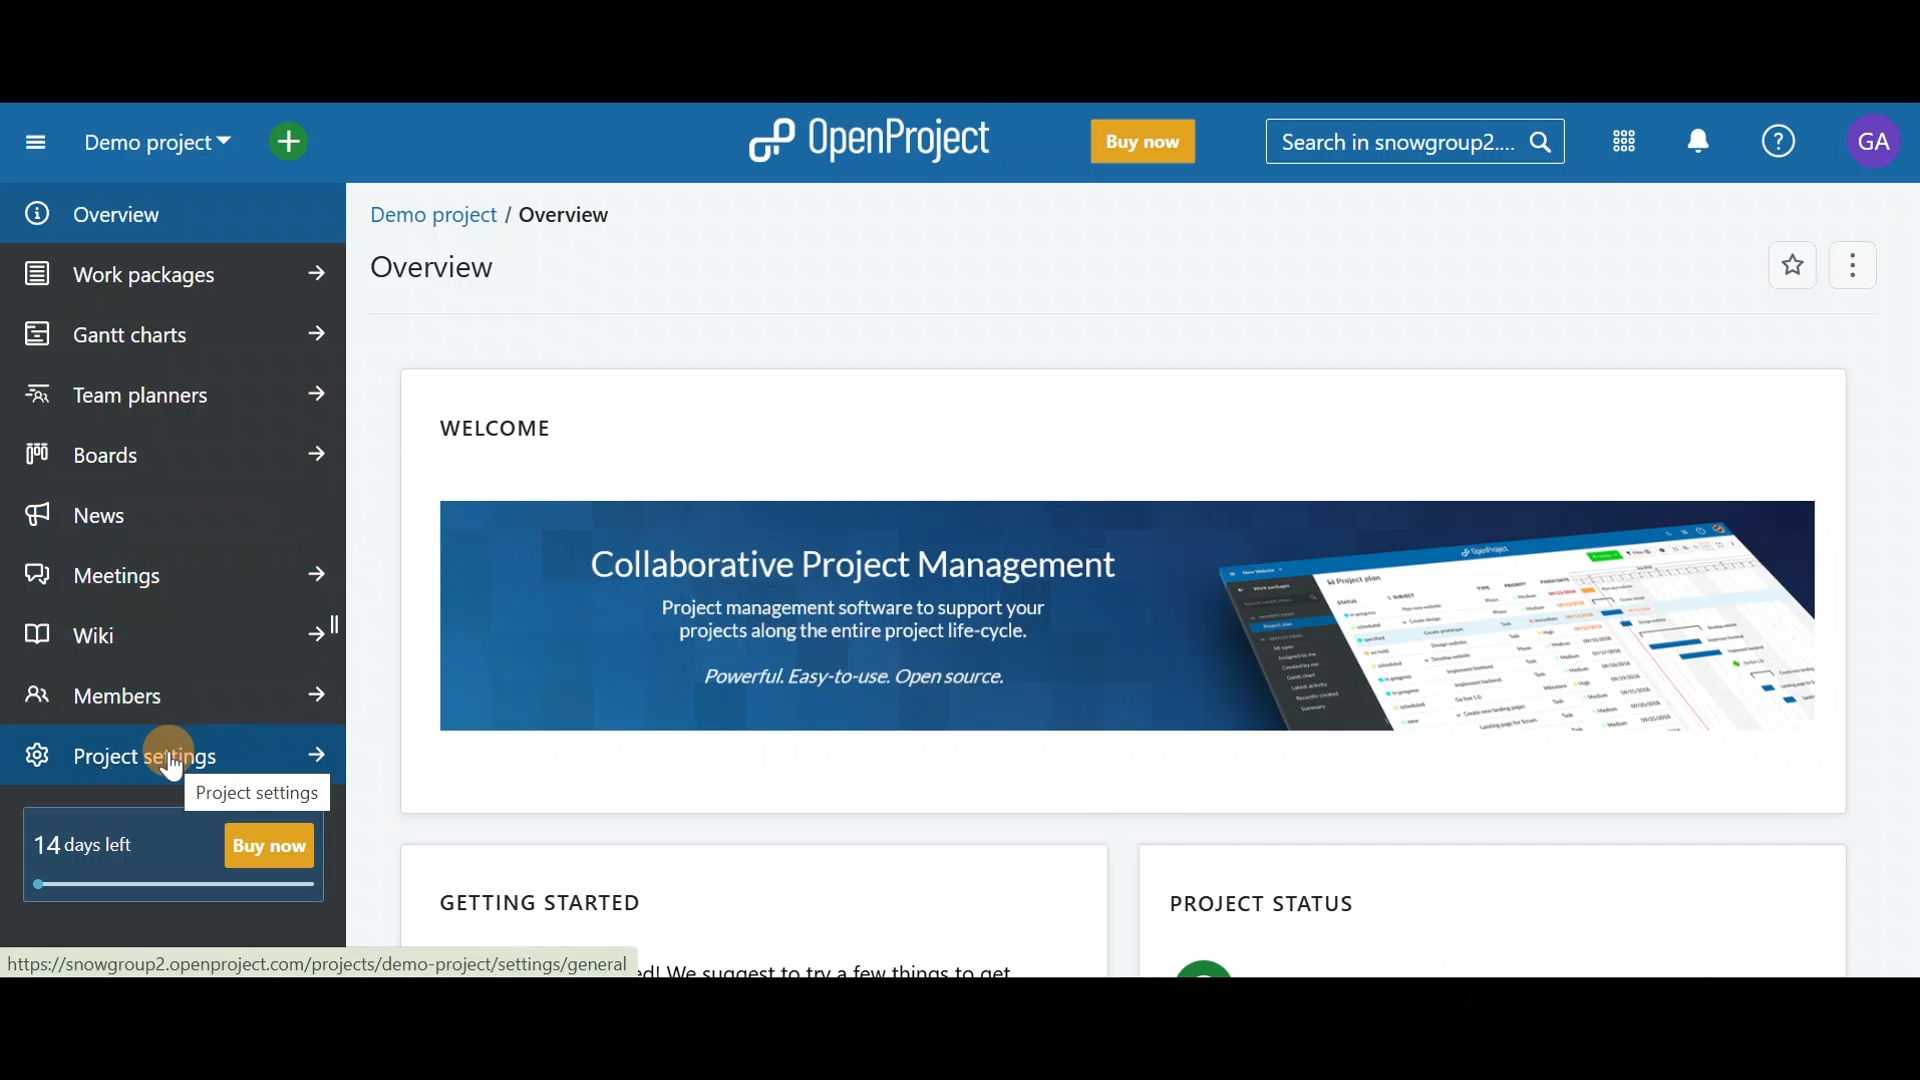  I want to click on Members, so click(176, 693).